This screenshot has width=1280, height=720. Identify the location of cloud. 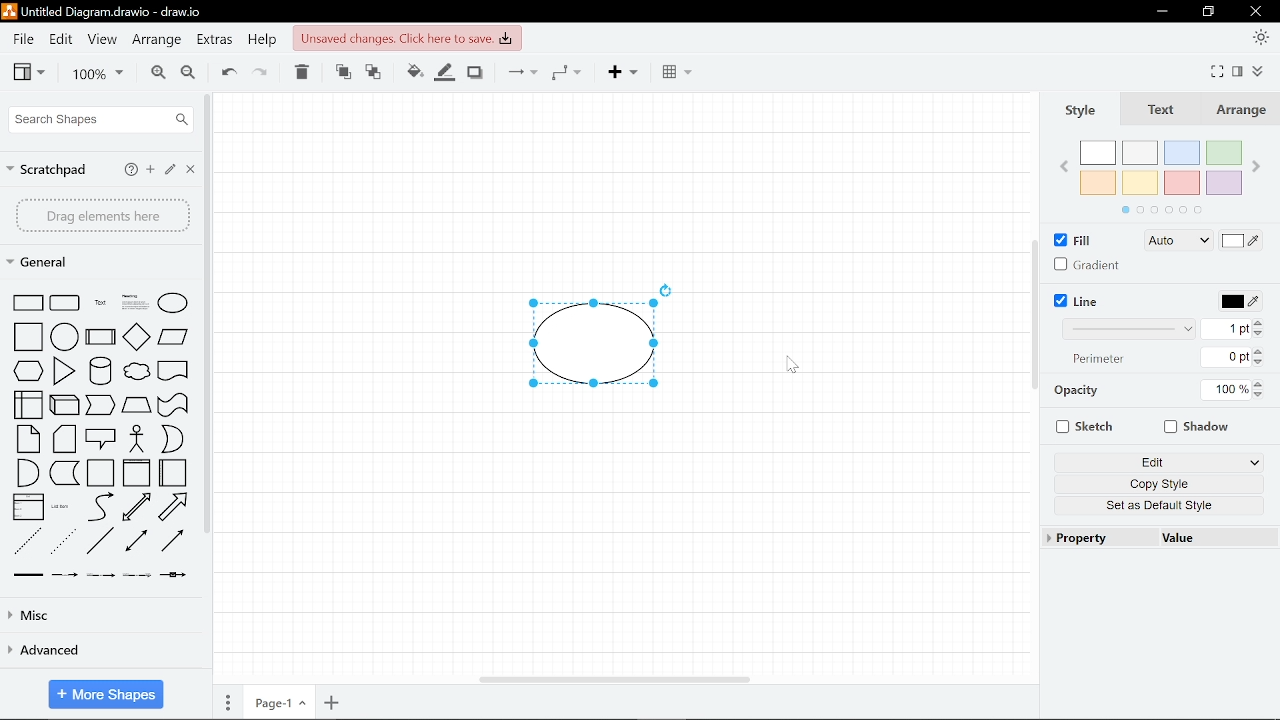
(136, 370).